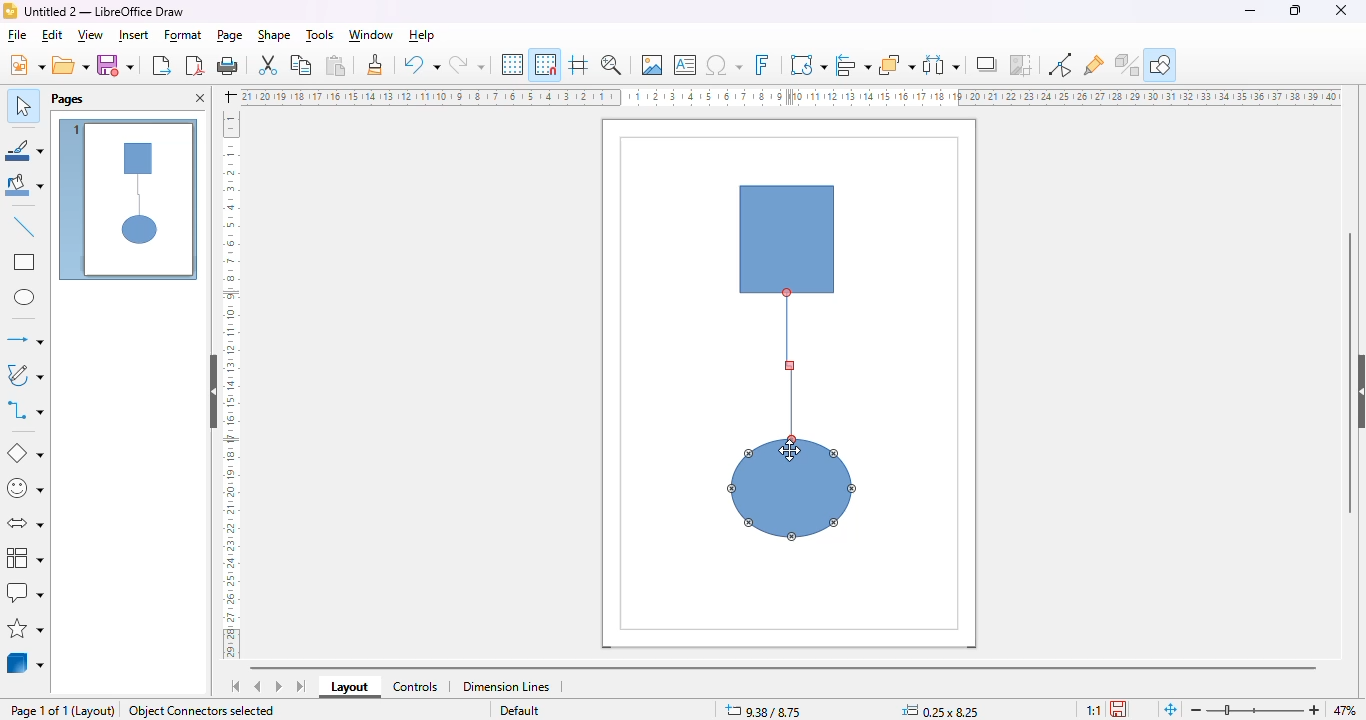 The width and height of the screenshot is (1366, 720). What do you see at coordinates (350, 687) in the screenshot?
I see `layout` at bounding box center [350, 687].